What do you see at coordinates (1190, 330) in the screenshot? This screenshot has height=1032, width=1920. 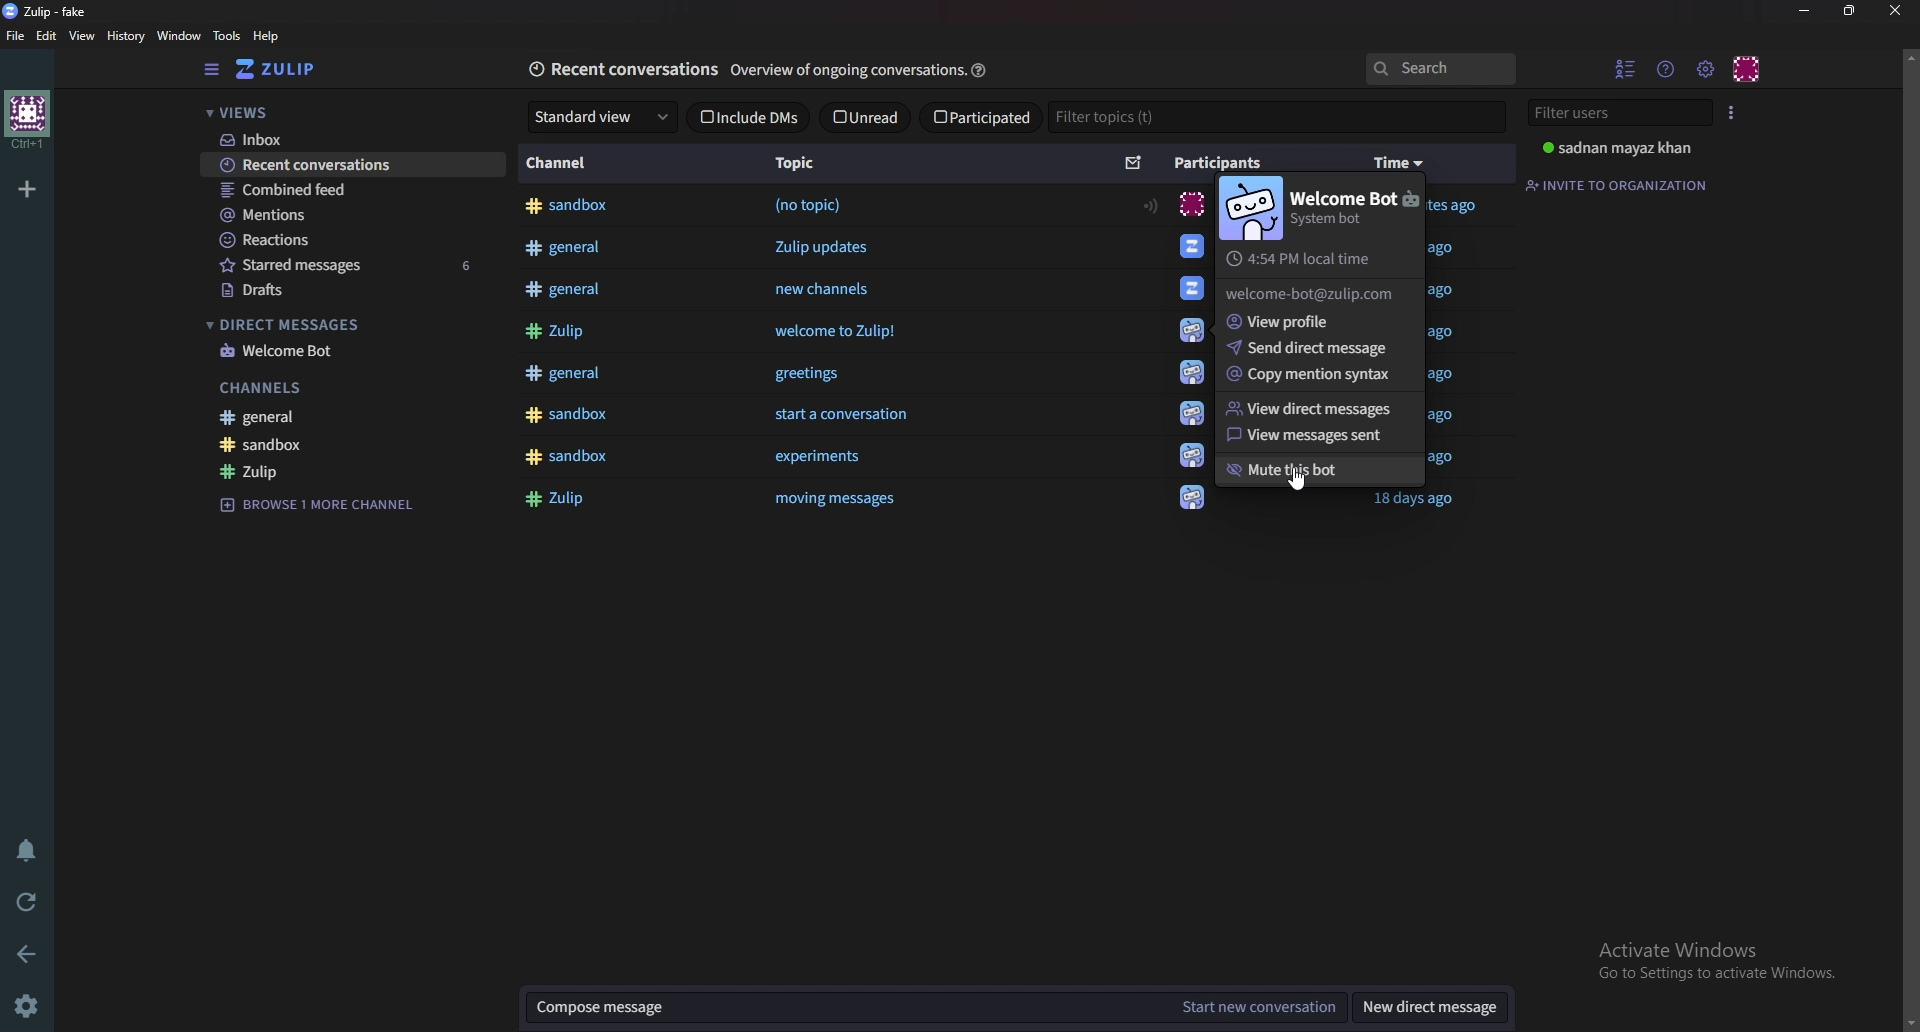 I see `icon` at bounding box center [1190, 330].